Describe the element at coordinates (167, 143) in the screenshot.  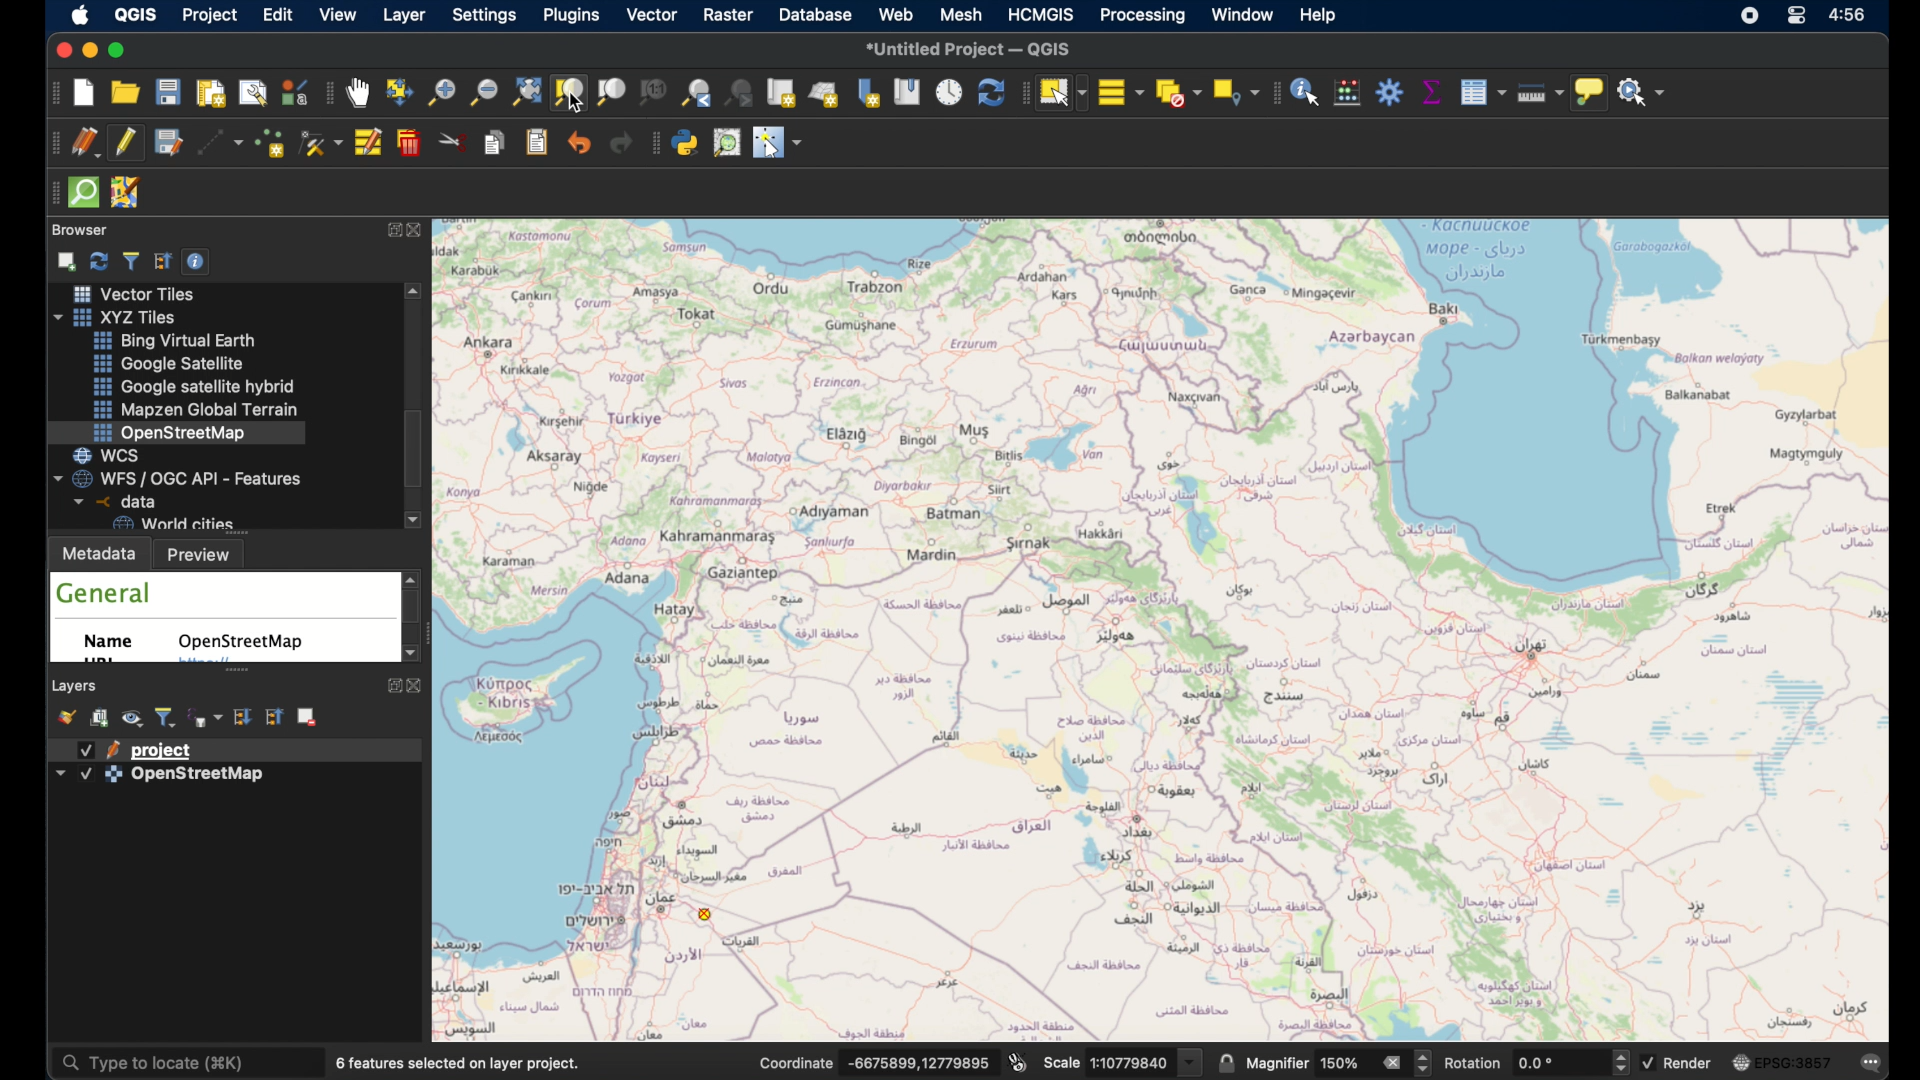
I see `save project` at that location.